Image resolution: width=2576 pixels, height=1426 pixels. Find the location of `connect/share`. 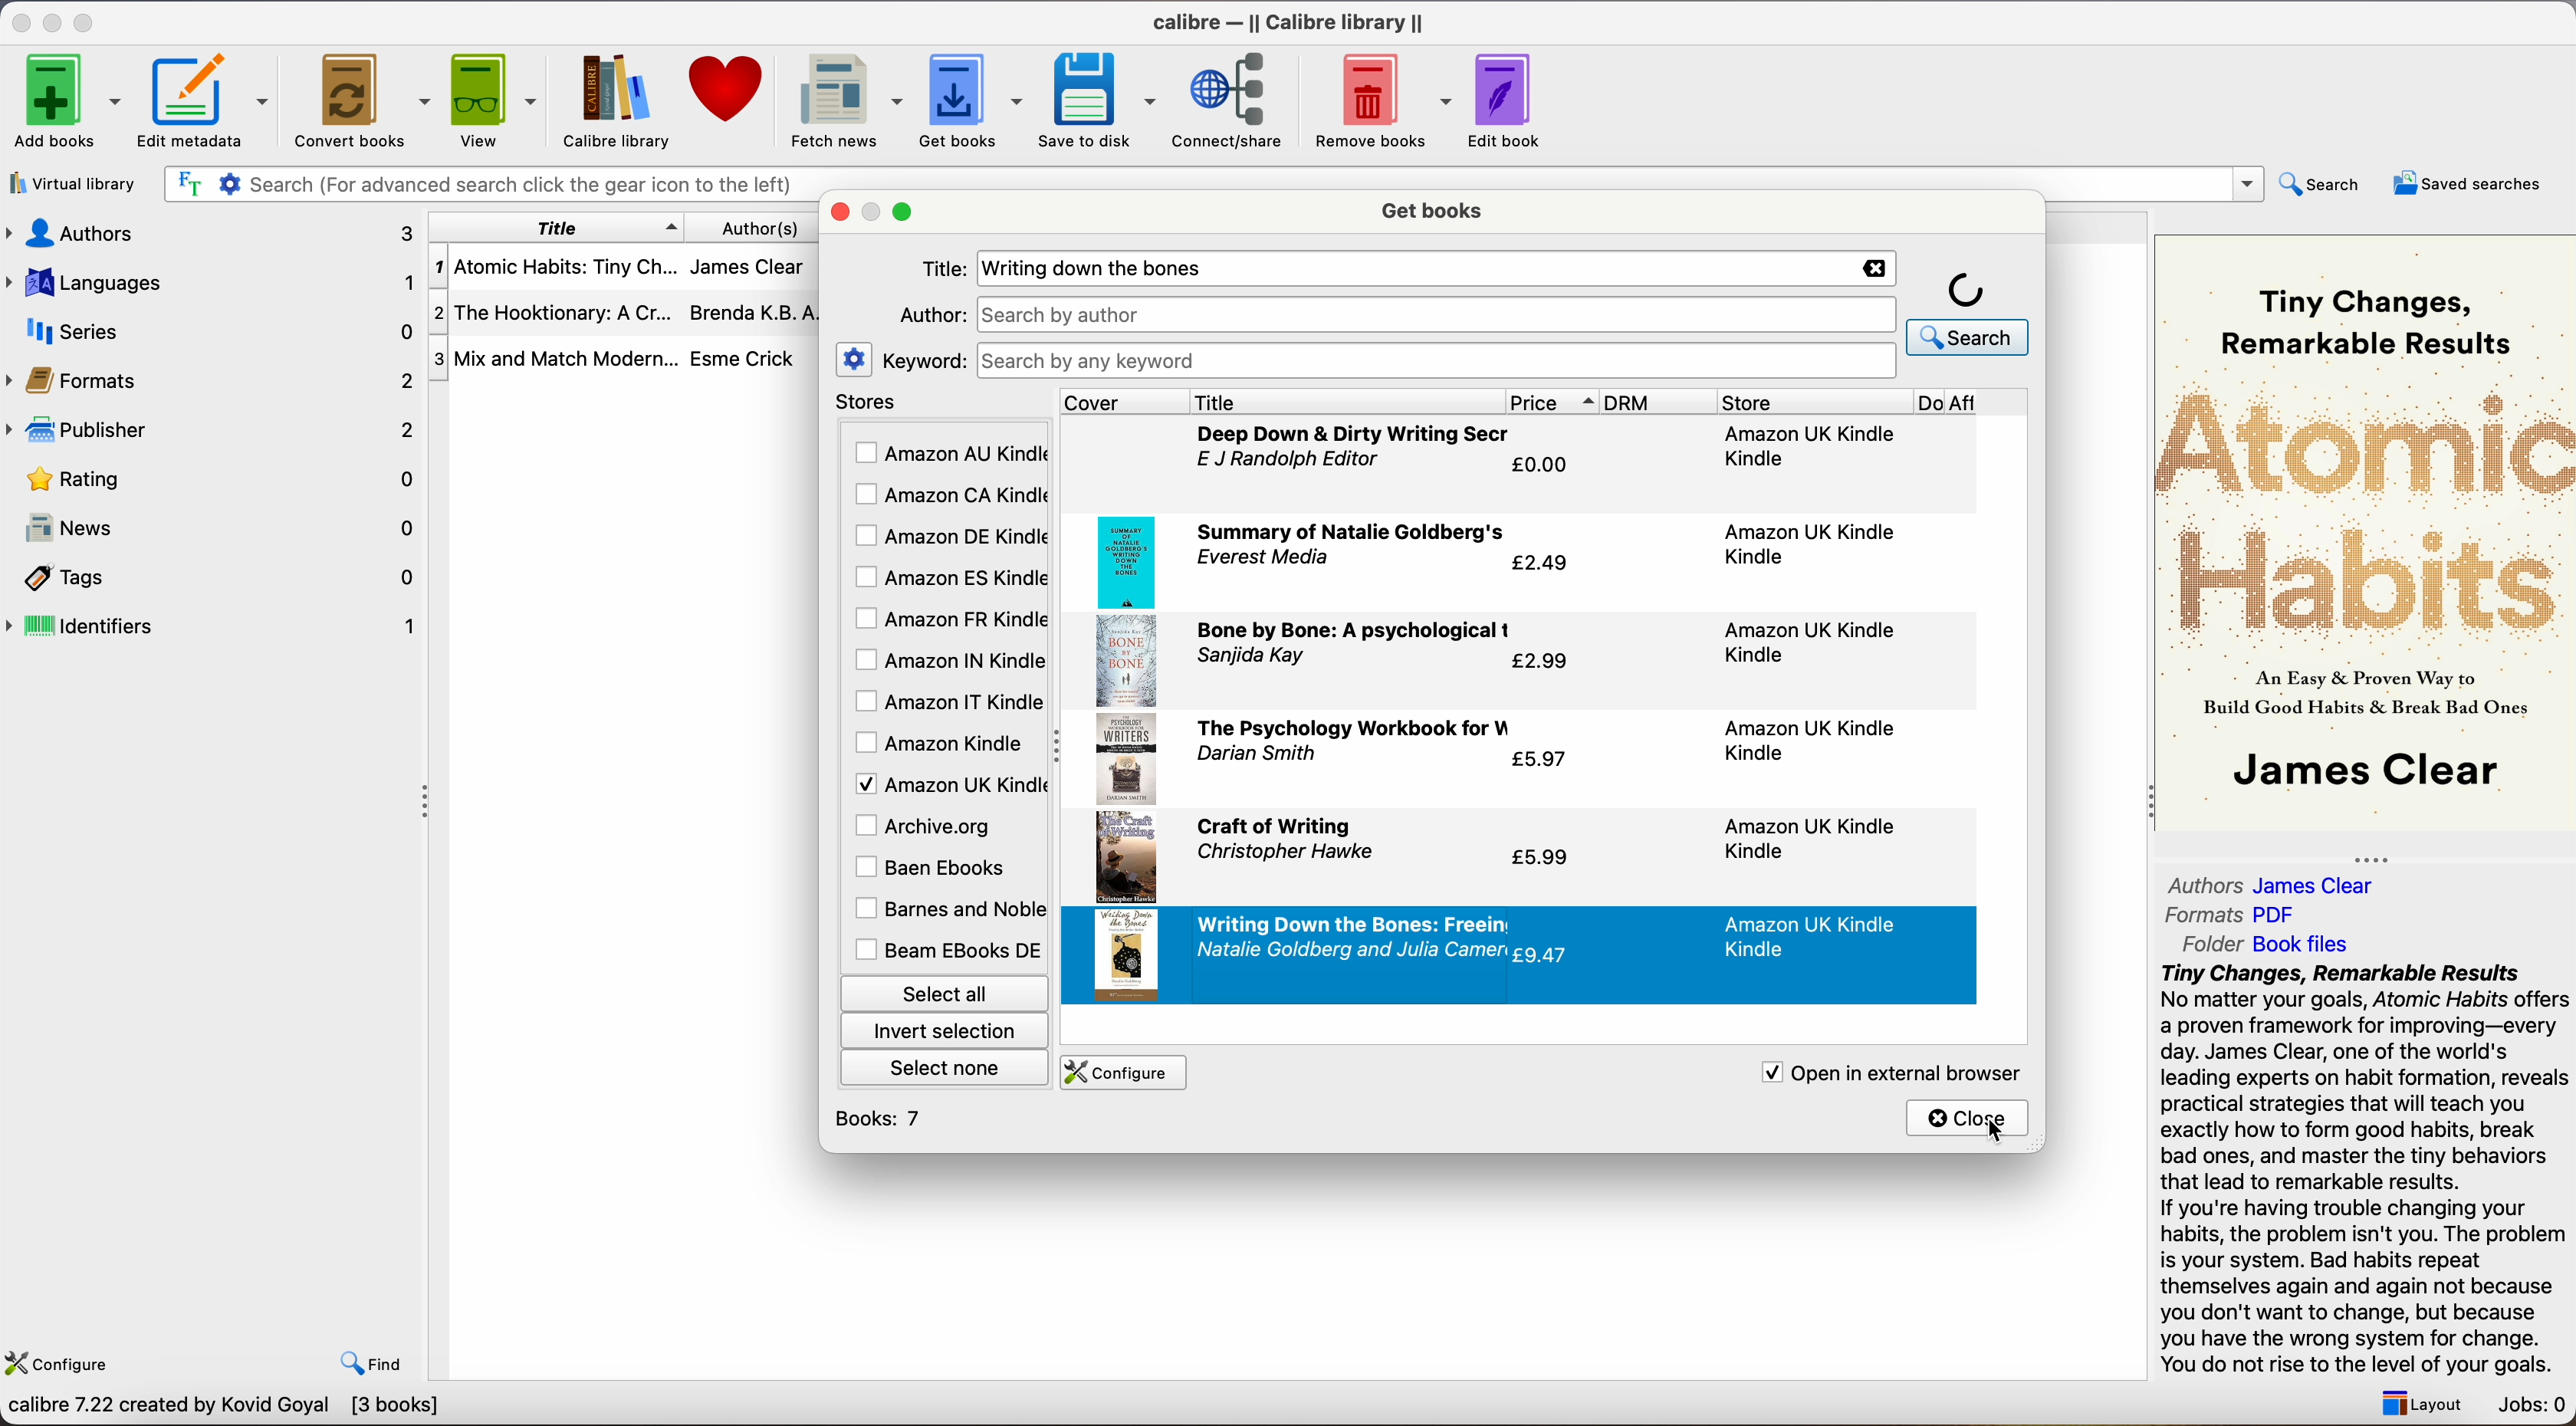

connect/share is located at coordinates (1235, 99).